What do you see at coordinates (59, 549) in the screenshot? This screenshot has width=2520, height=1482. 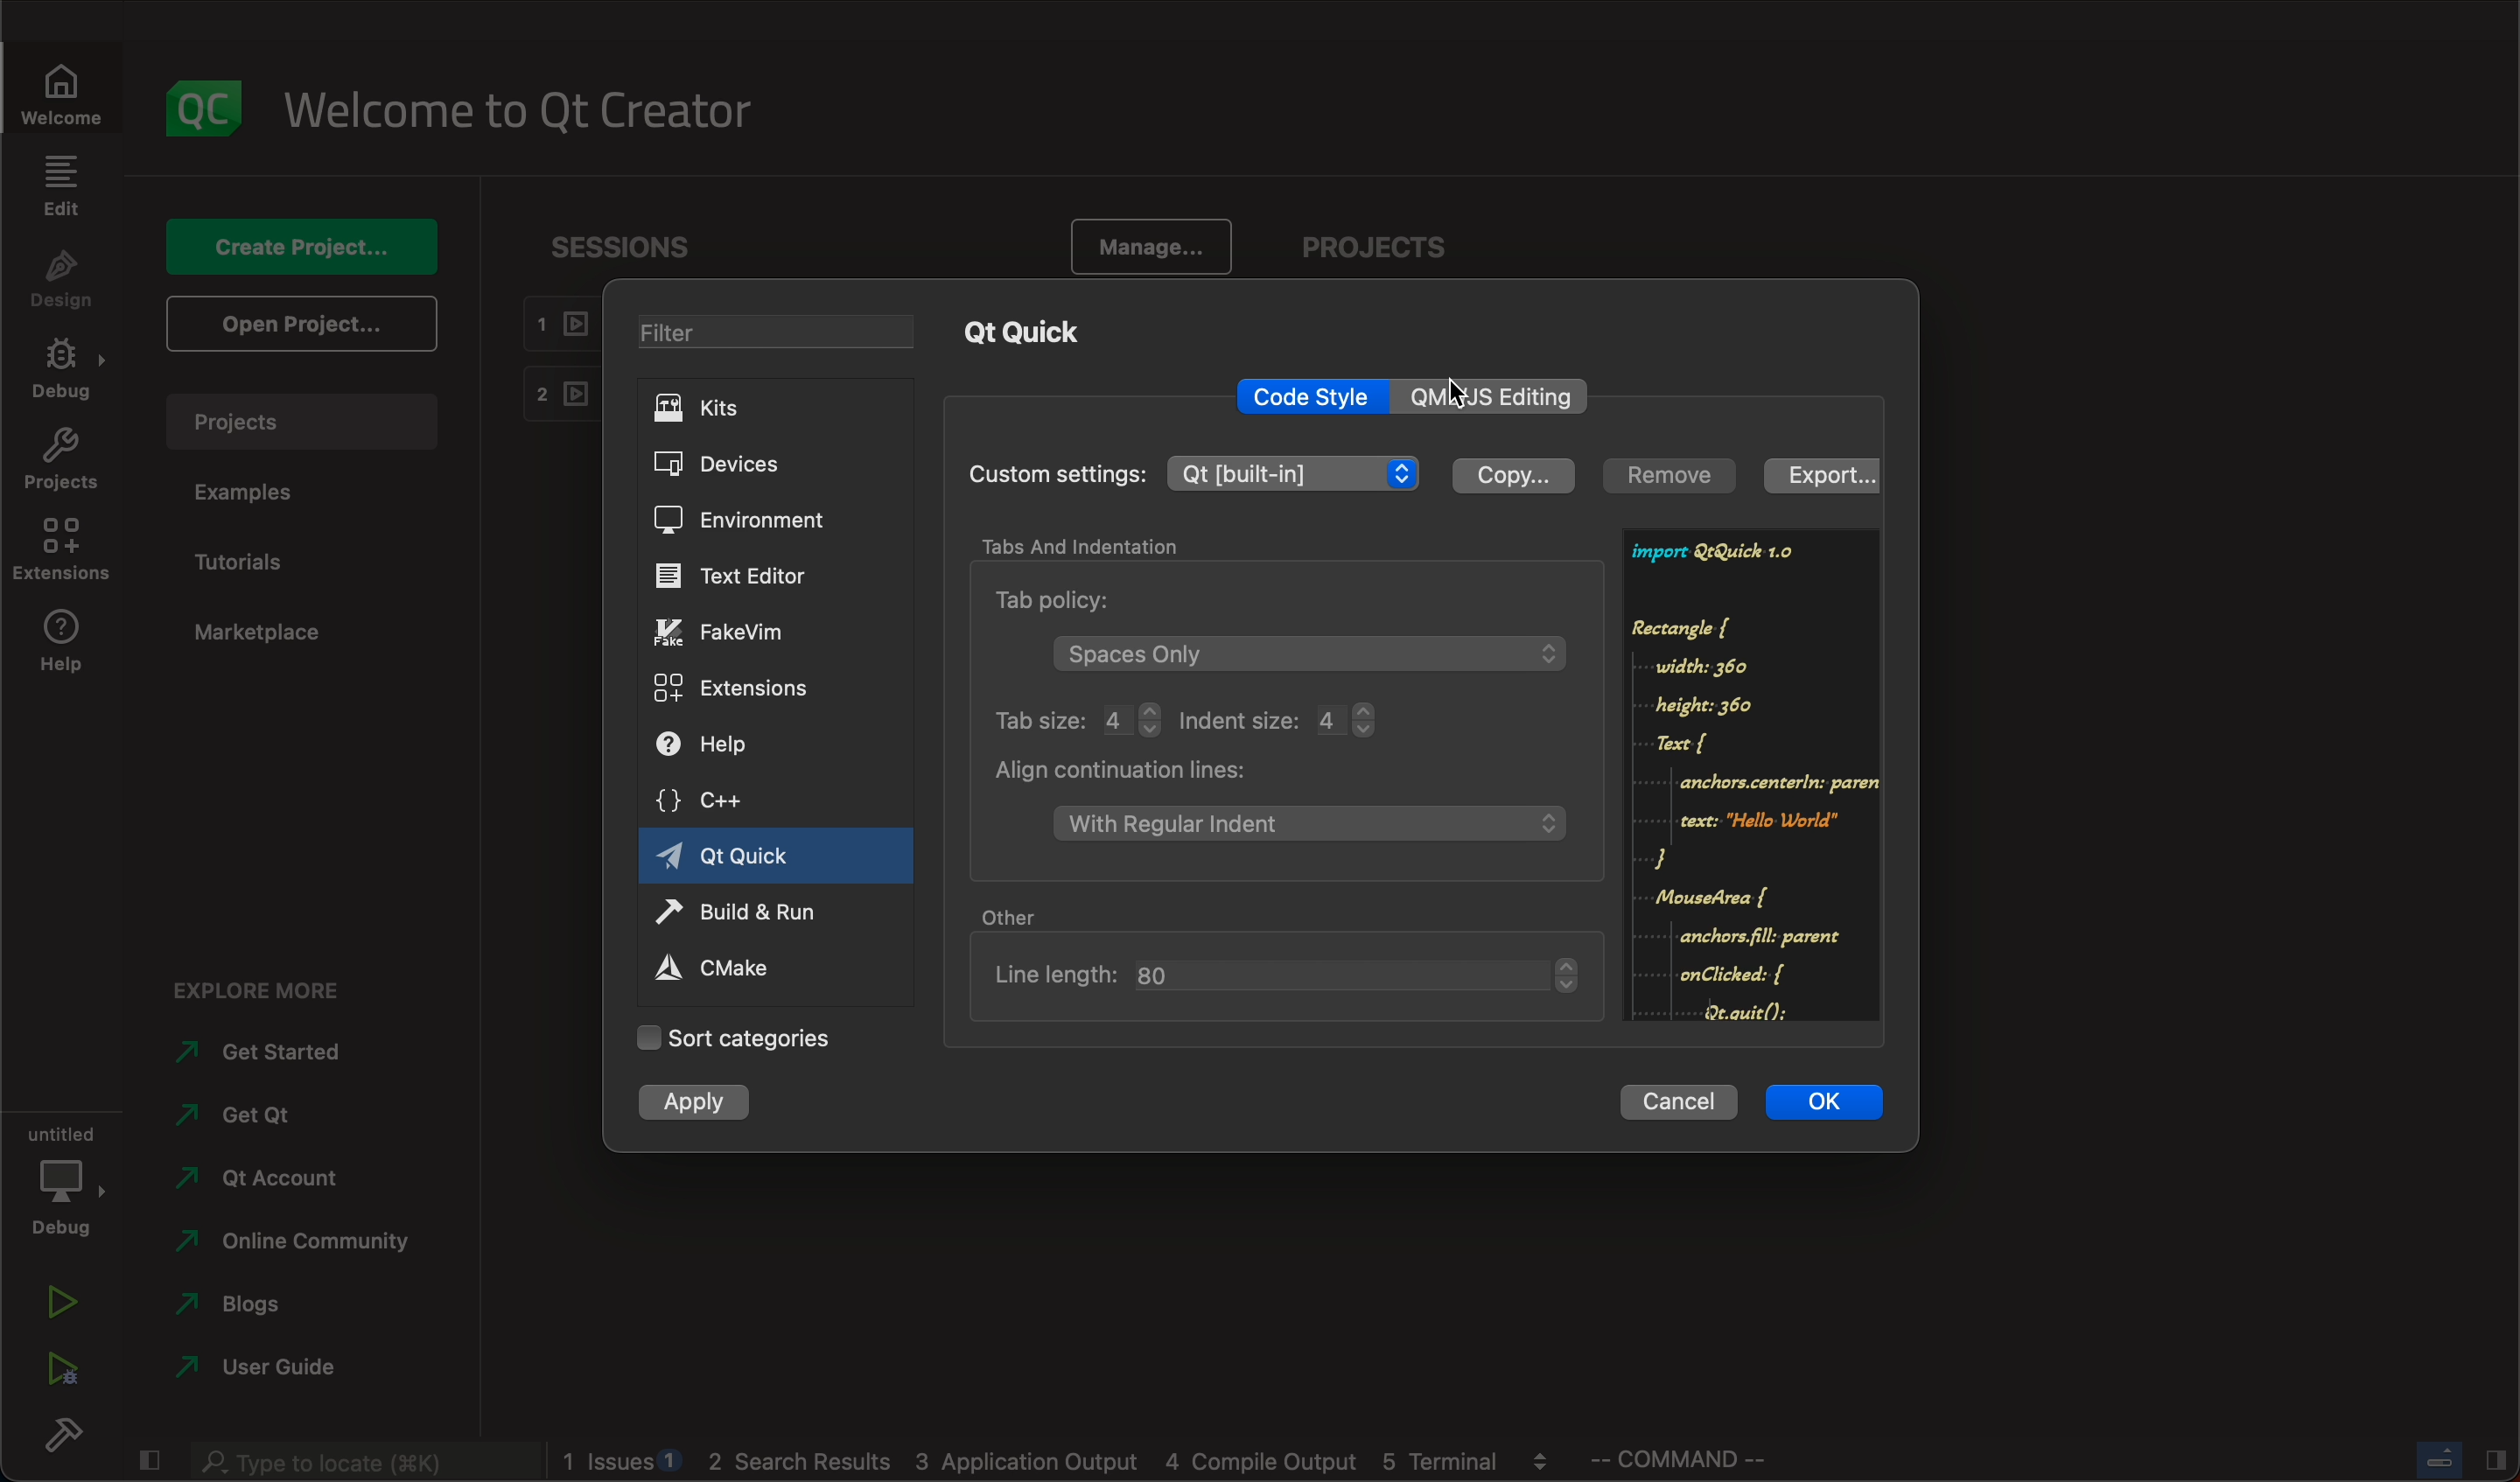 I see `extensions` at bounding box center [59, 549].